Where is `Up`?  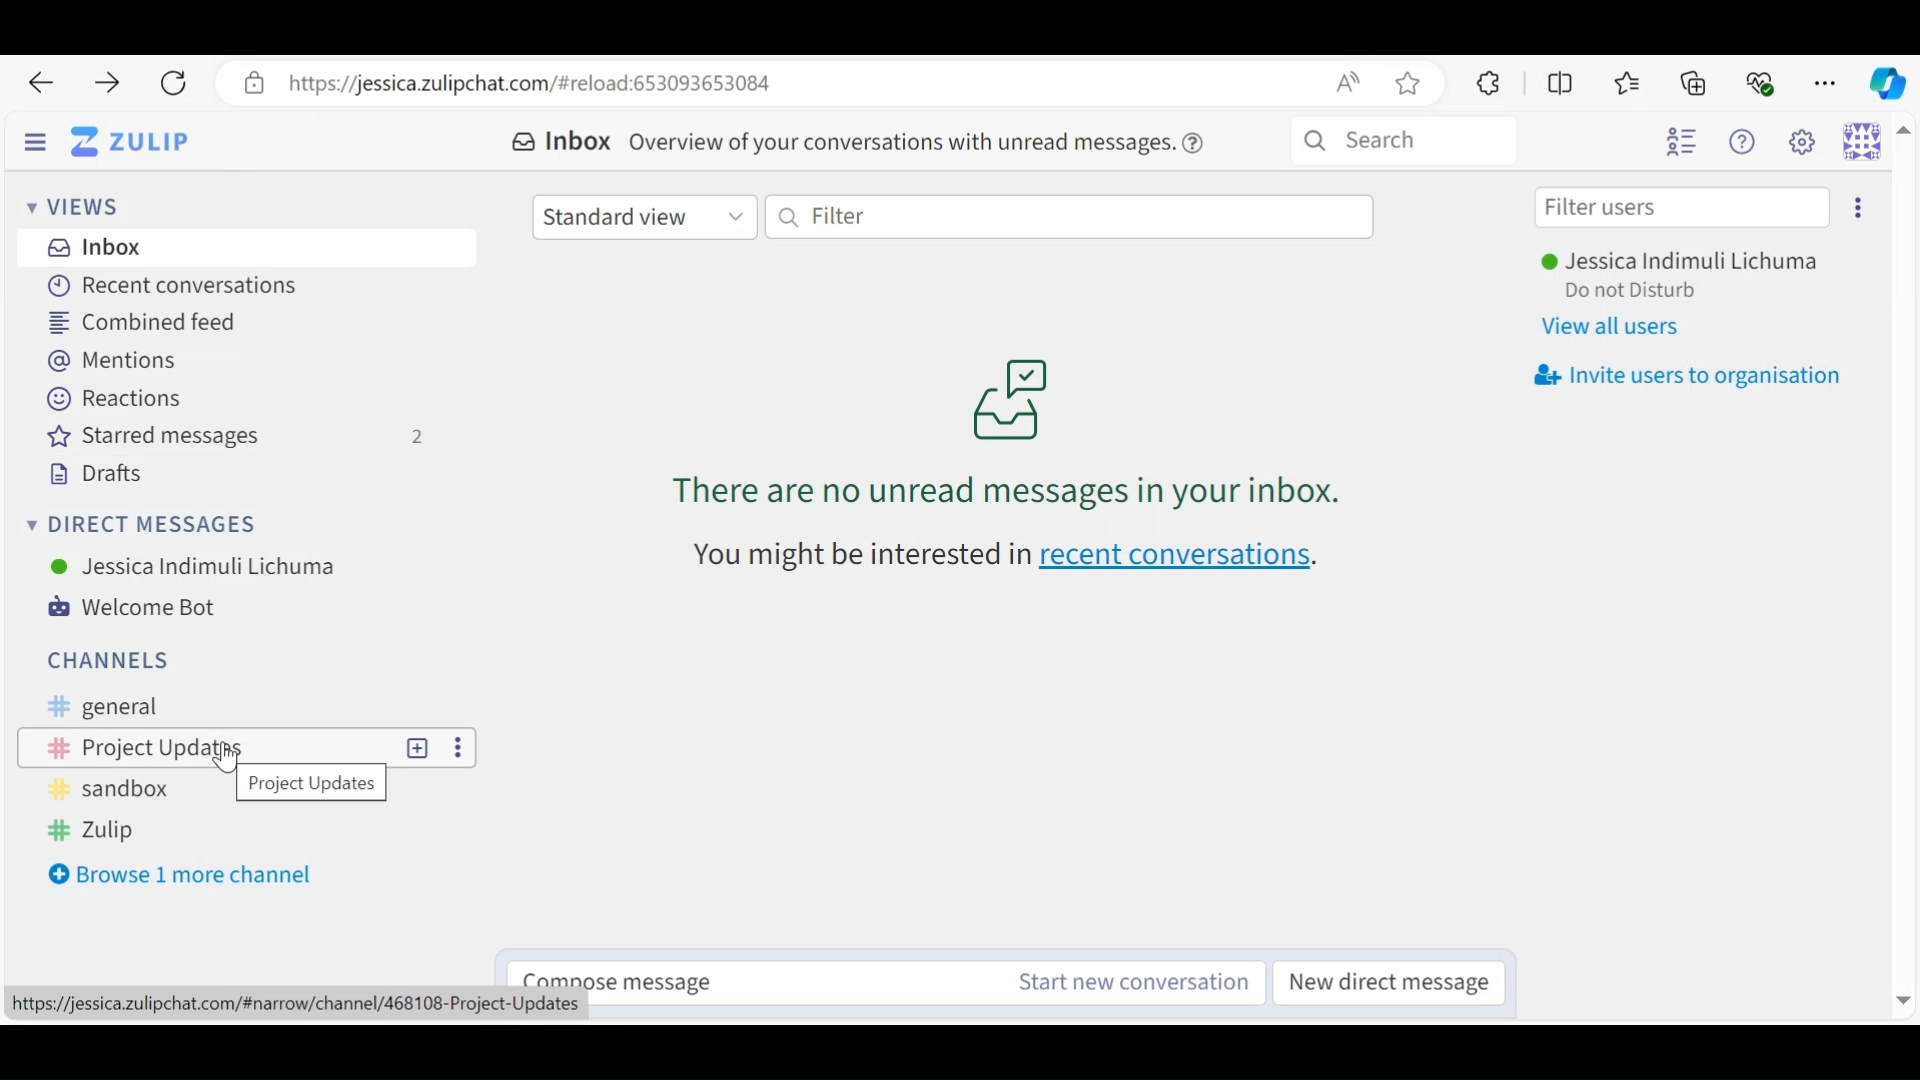
Up is located at coordinates (1904, 133).